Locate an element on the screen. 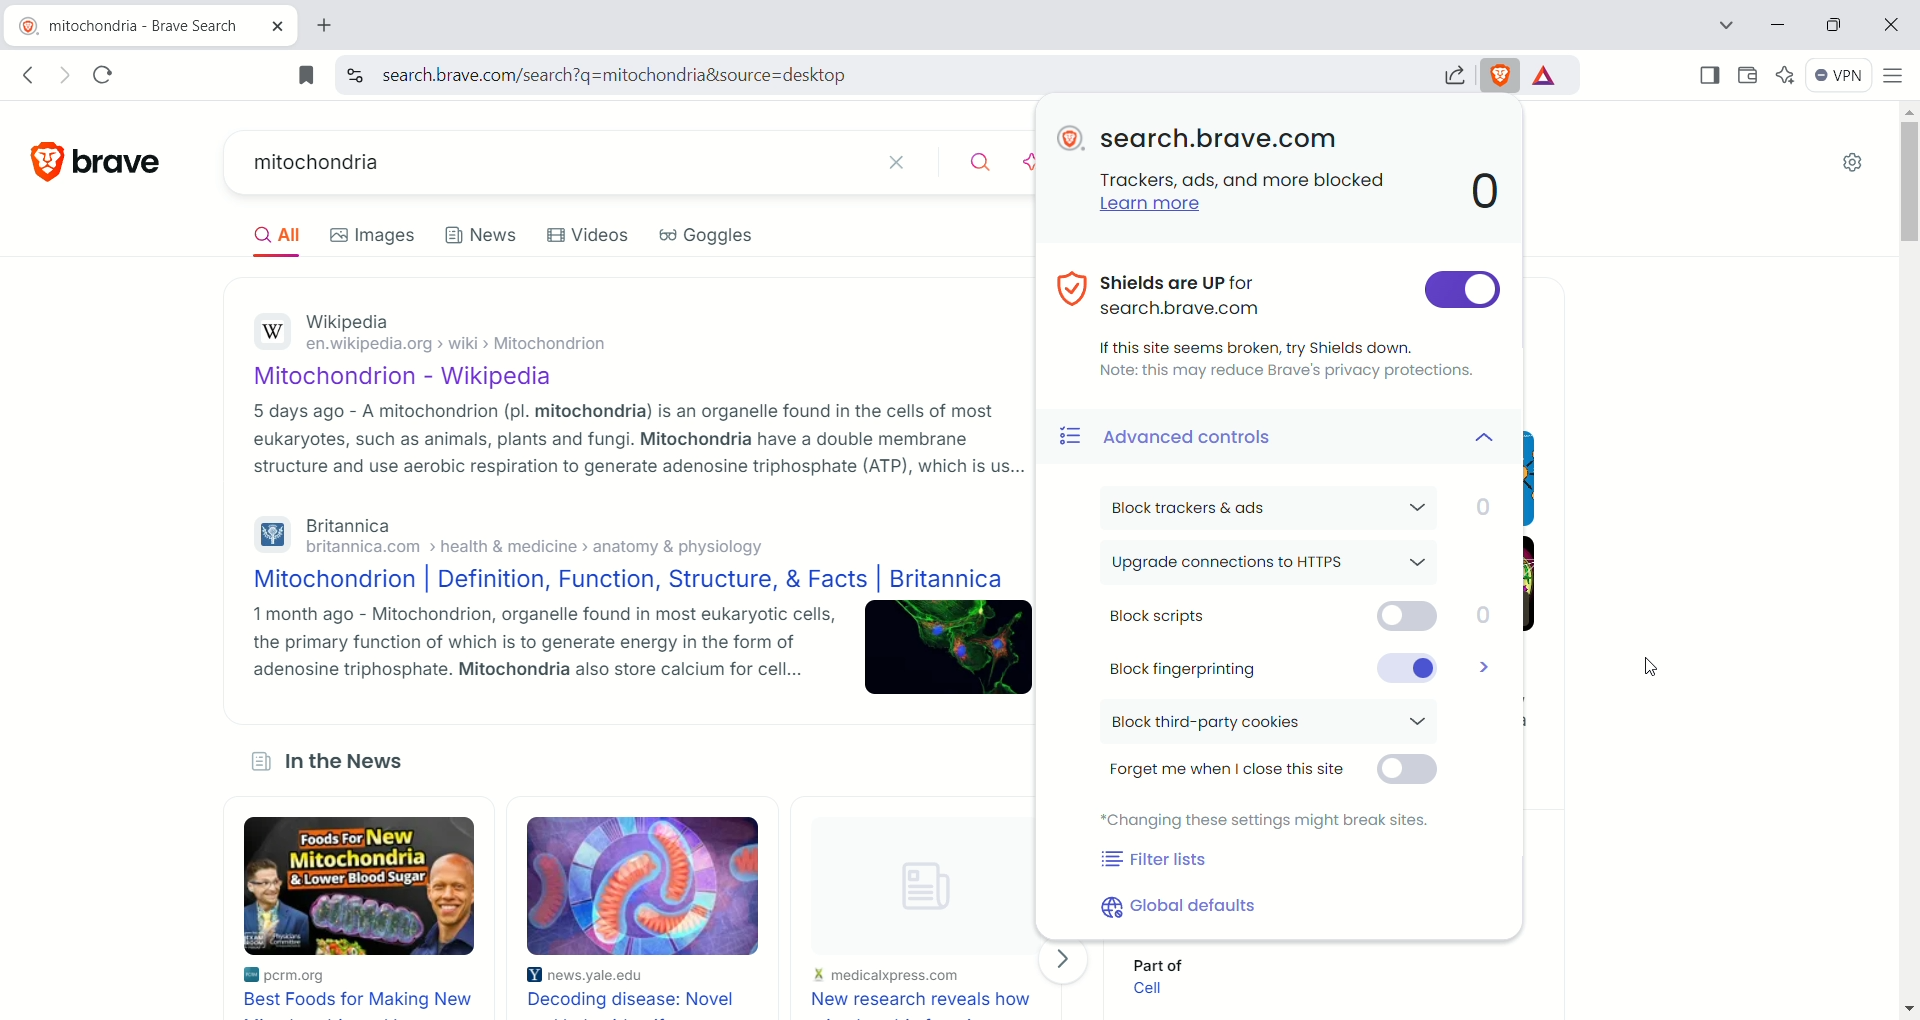  upgrade connections to HTTPS is located at coordinates (1275, 564).